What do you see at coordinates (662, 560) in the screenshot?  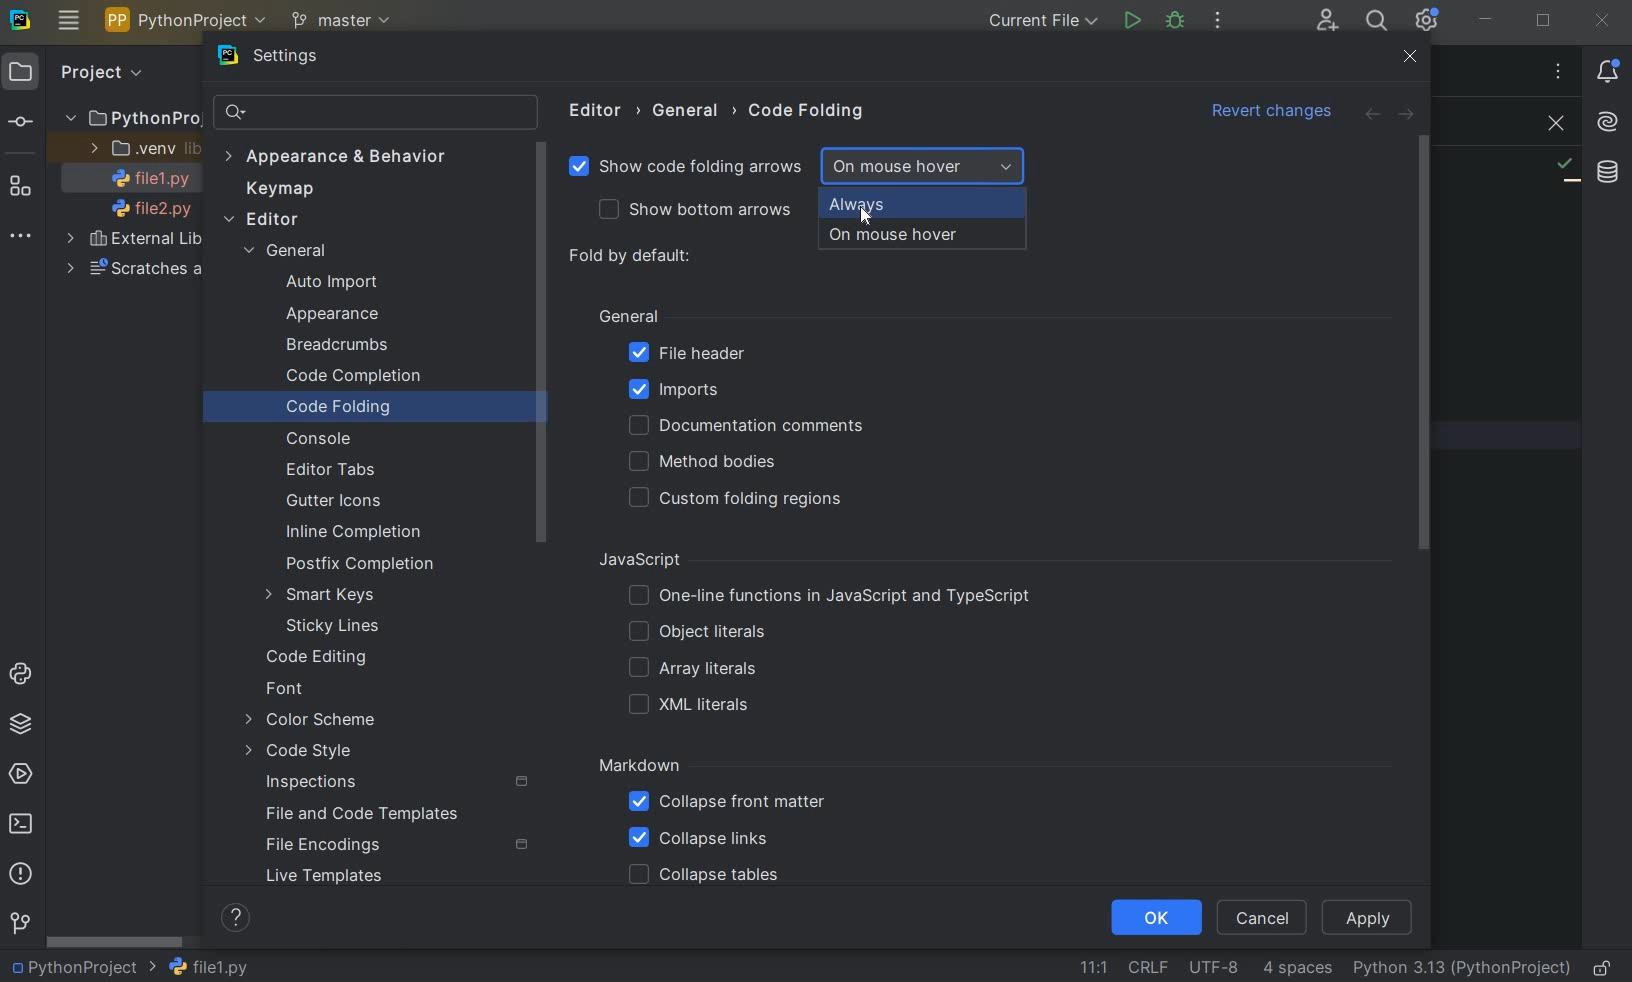 I see `JAVASCRIPT` at bounding box center [662, 560].